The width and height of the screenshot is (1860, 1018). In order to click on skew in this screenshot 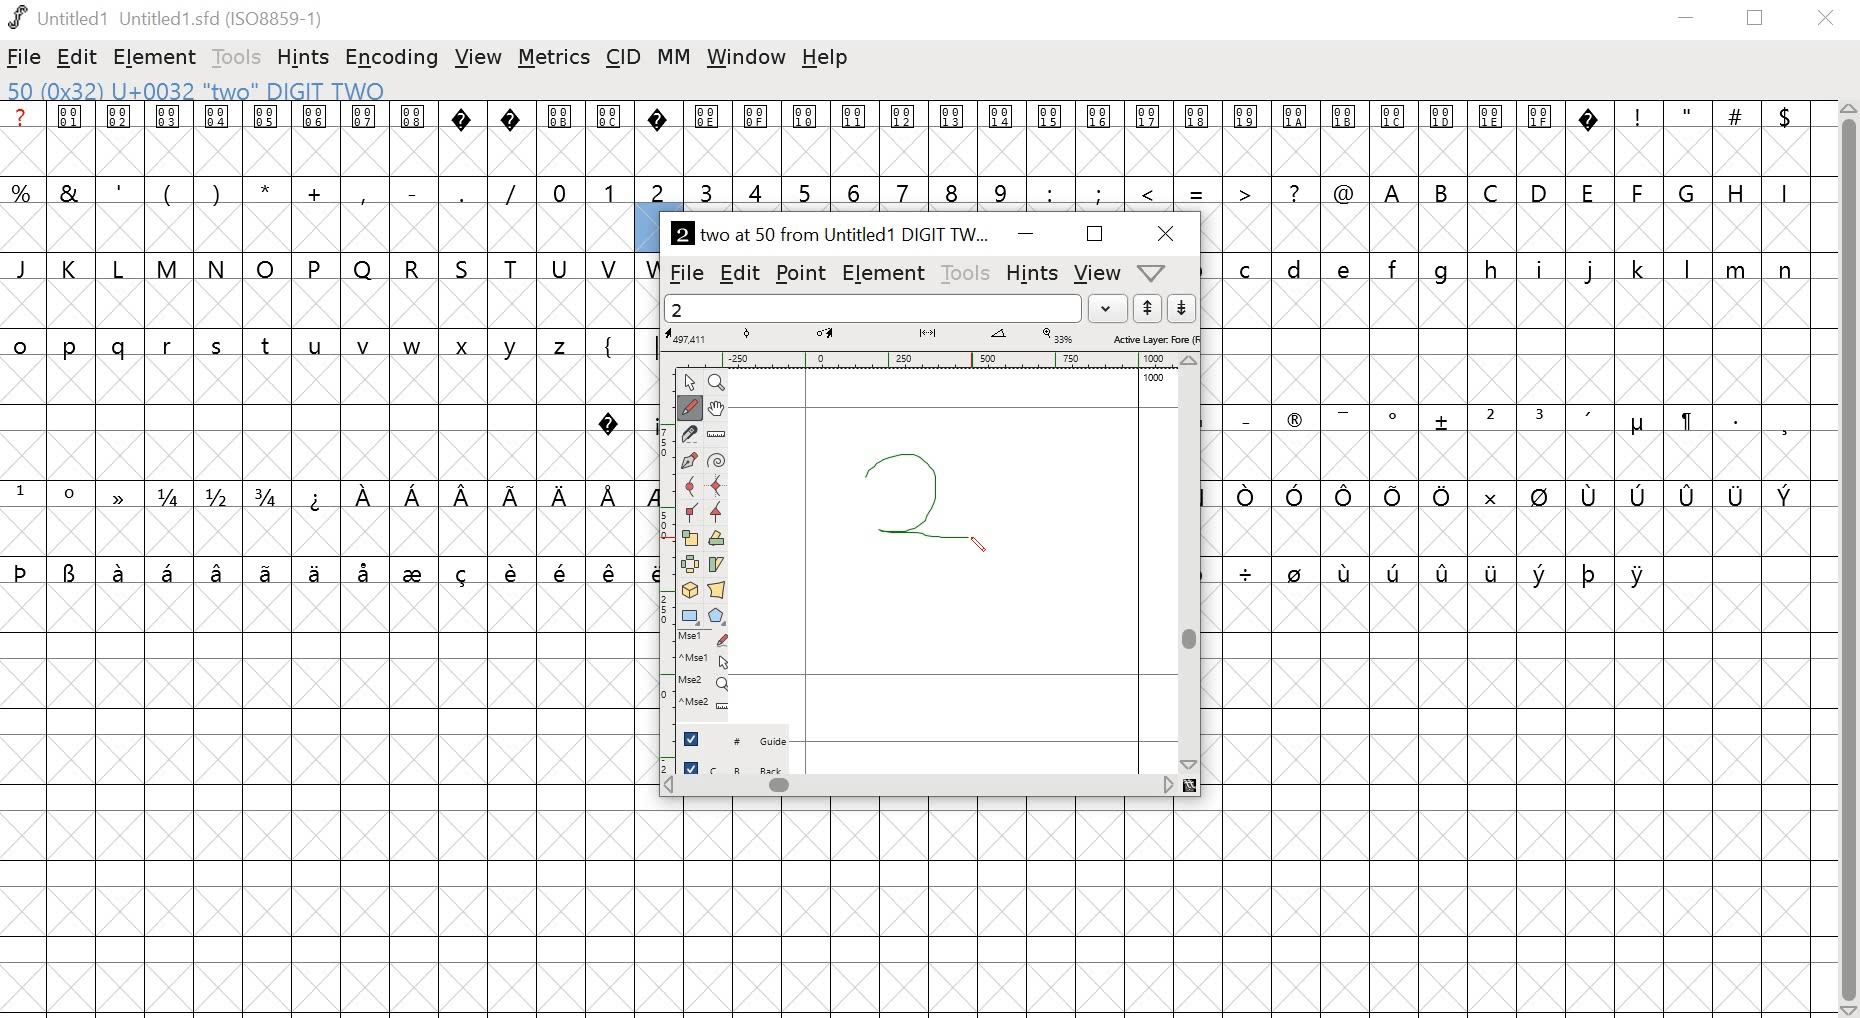, I will do `click(716, 566)`.